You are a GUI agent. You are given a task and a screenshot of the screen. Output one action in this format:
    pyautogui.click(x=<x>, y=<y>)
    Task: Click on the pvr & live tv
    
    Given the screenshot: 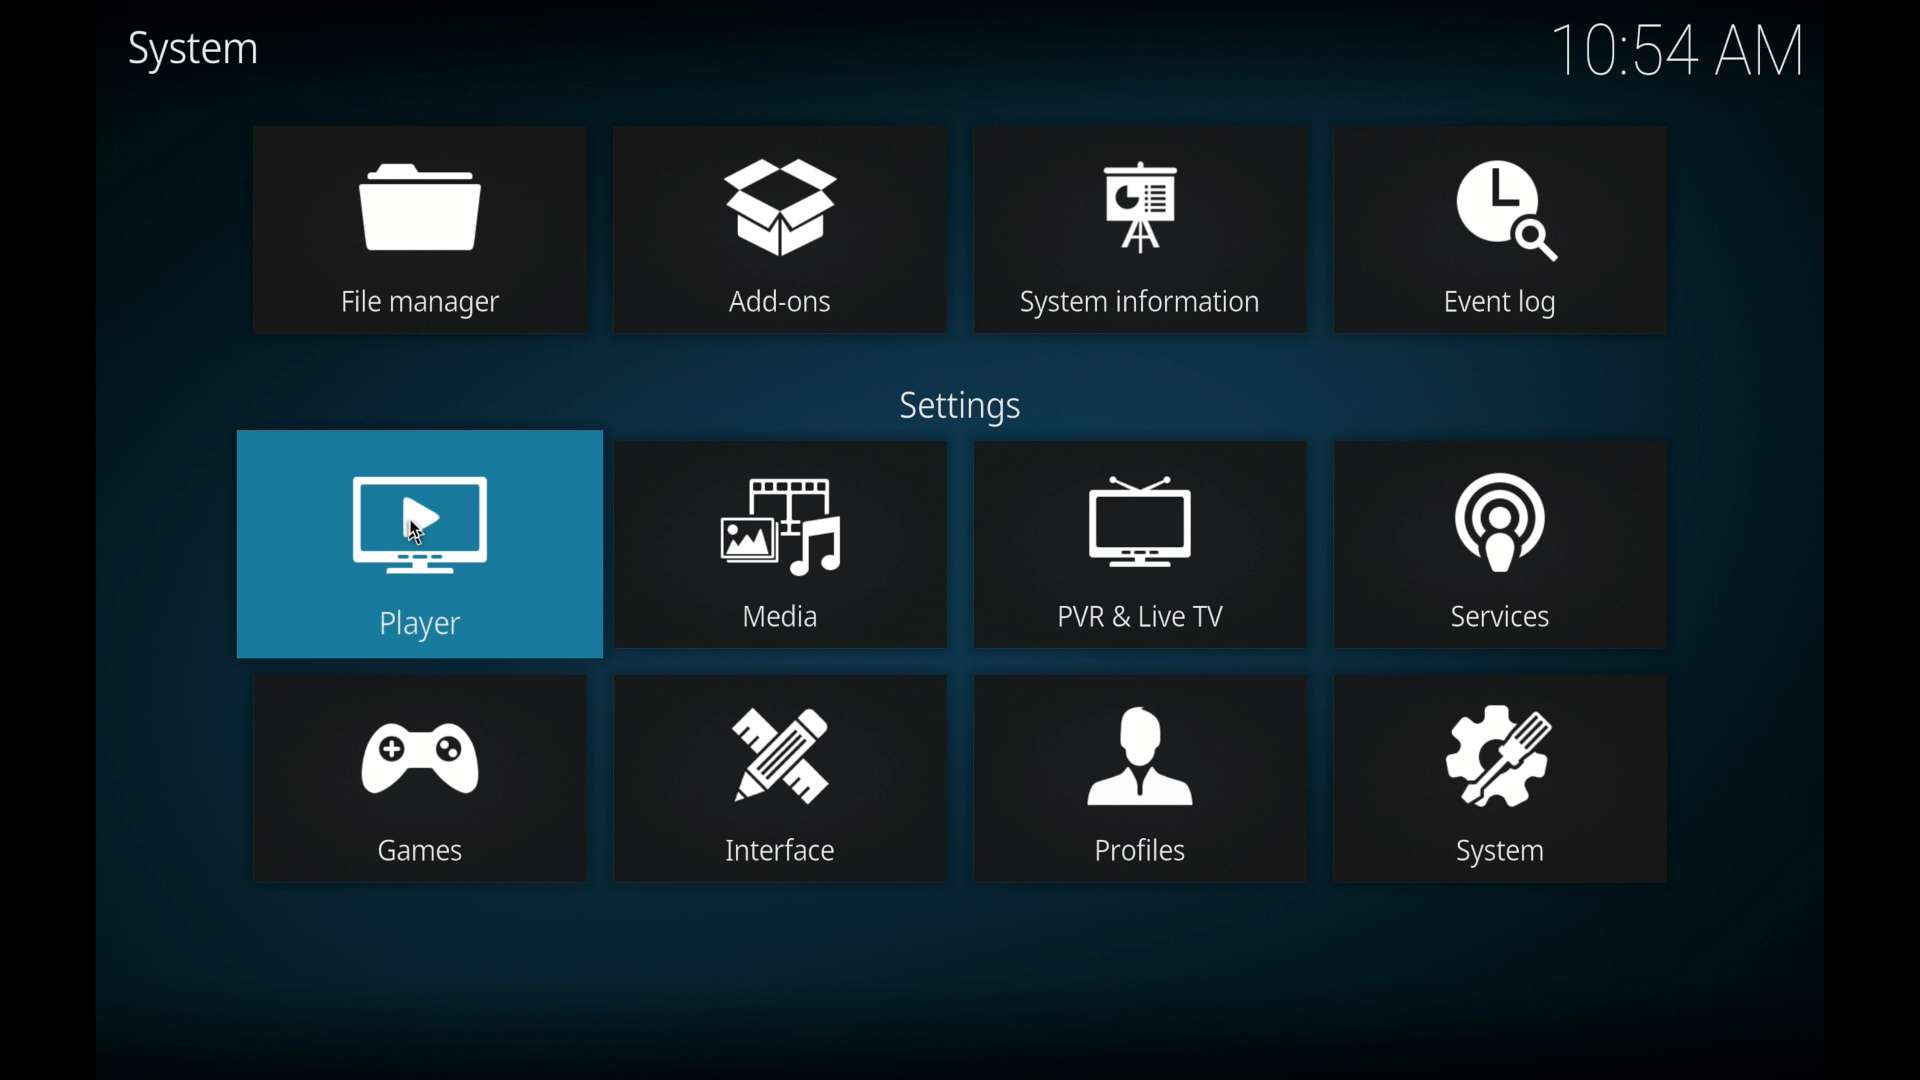 What is the action you would take?
    pyautogui.click(x=1141, y=543)
    